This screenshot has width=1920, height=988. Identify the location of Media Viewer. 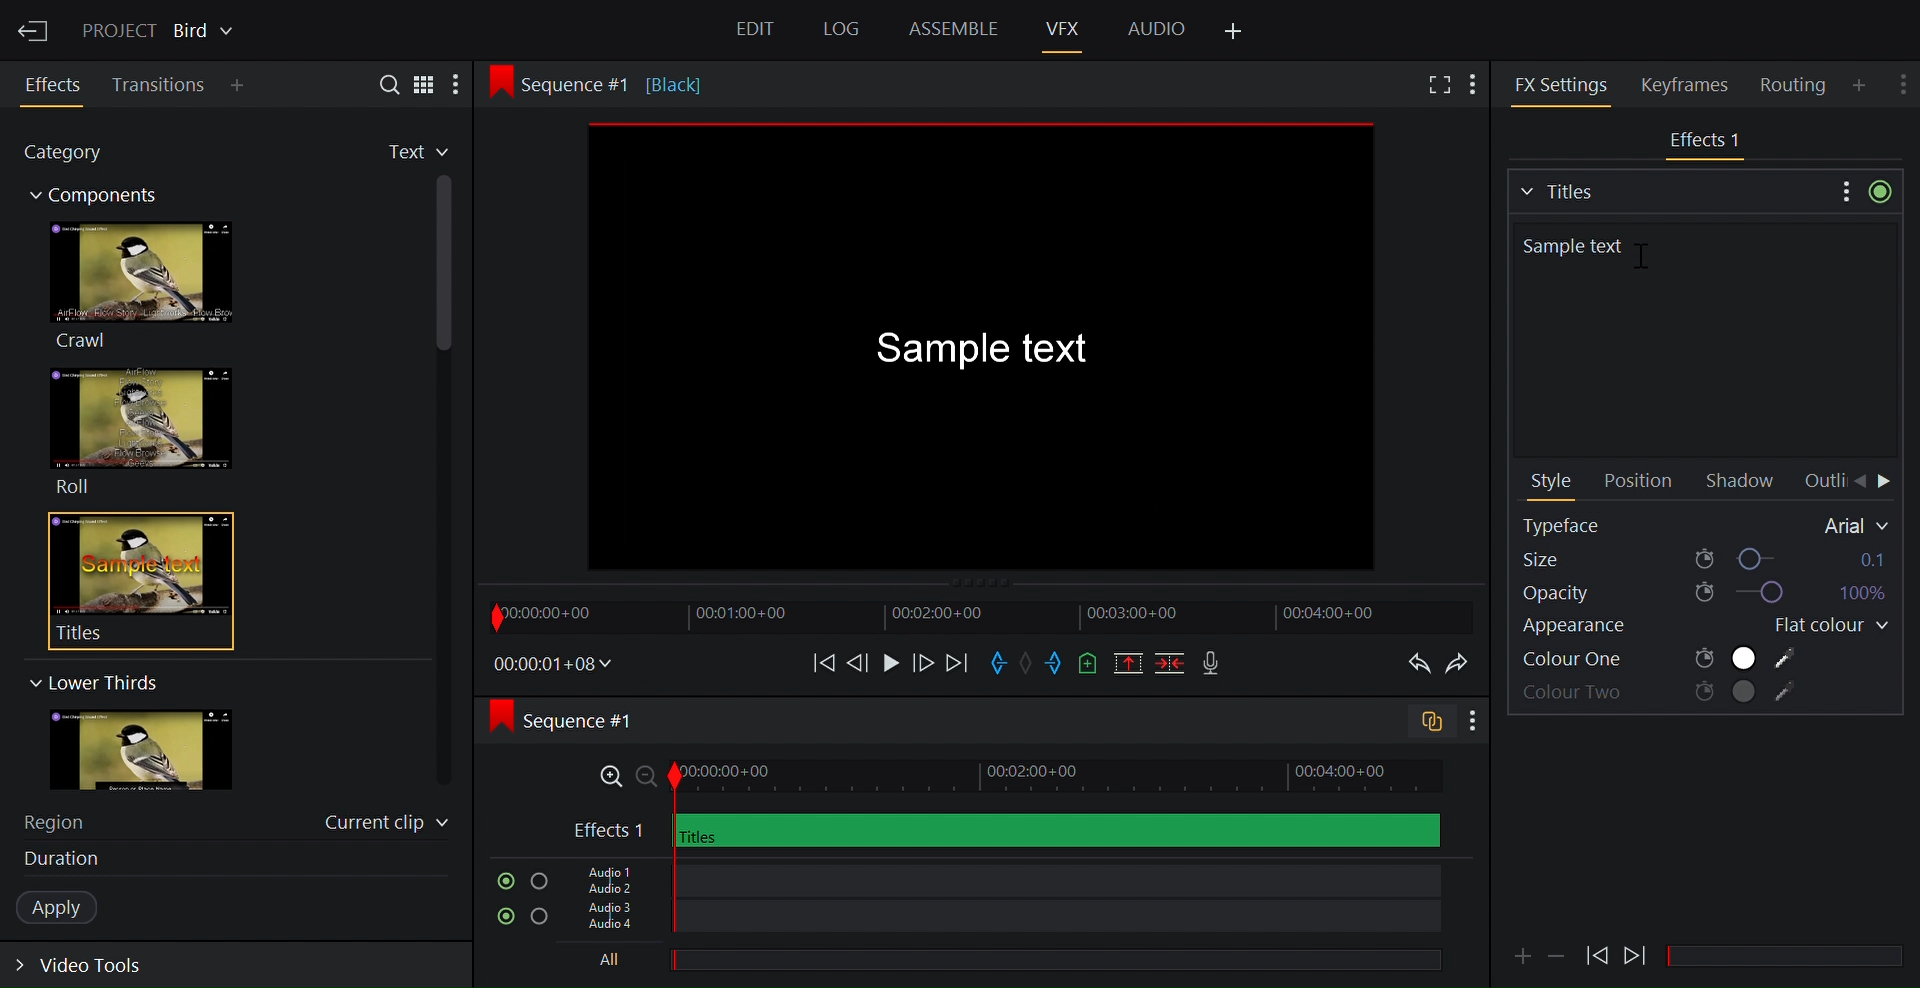
(981, 344).